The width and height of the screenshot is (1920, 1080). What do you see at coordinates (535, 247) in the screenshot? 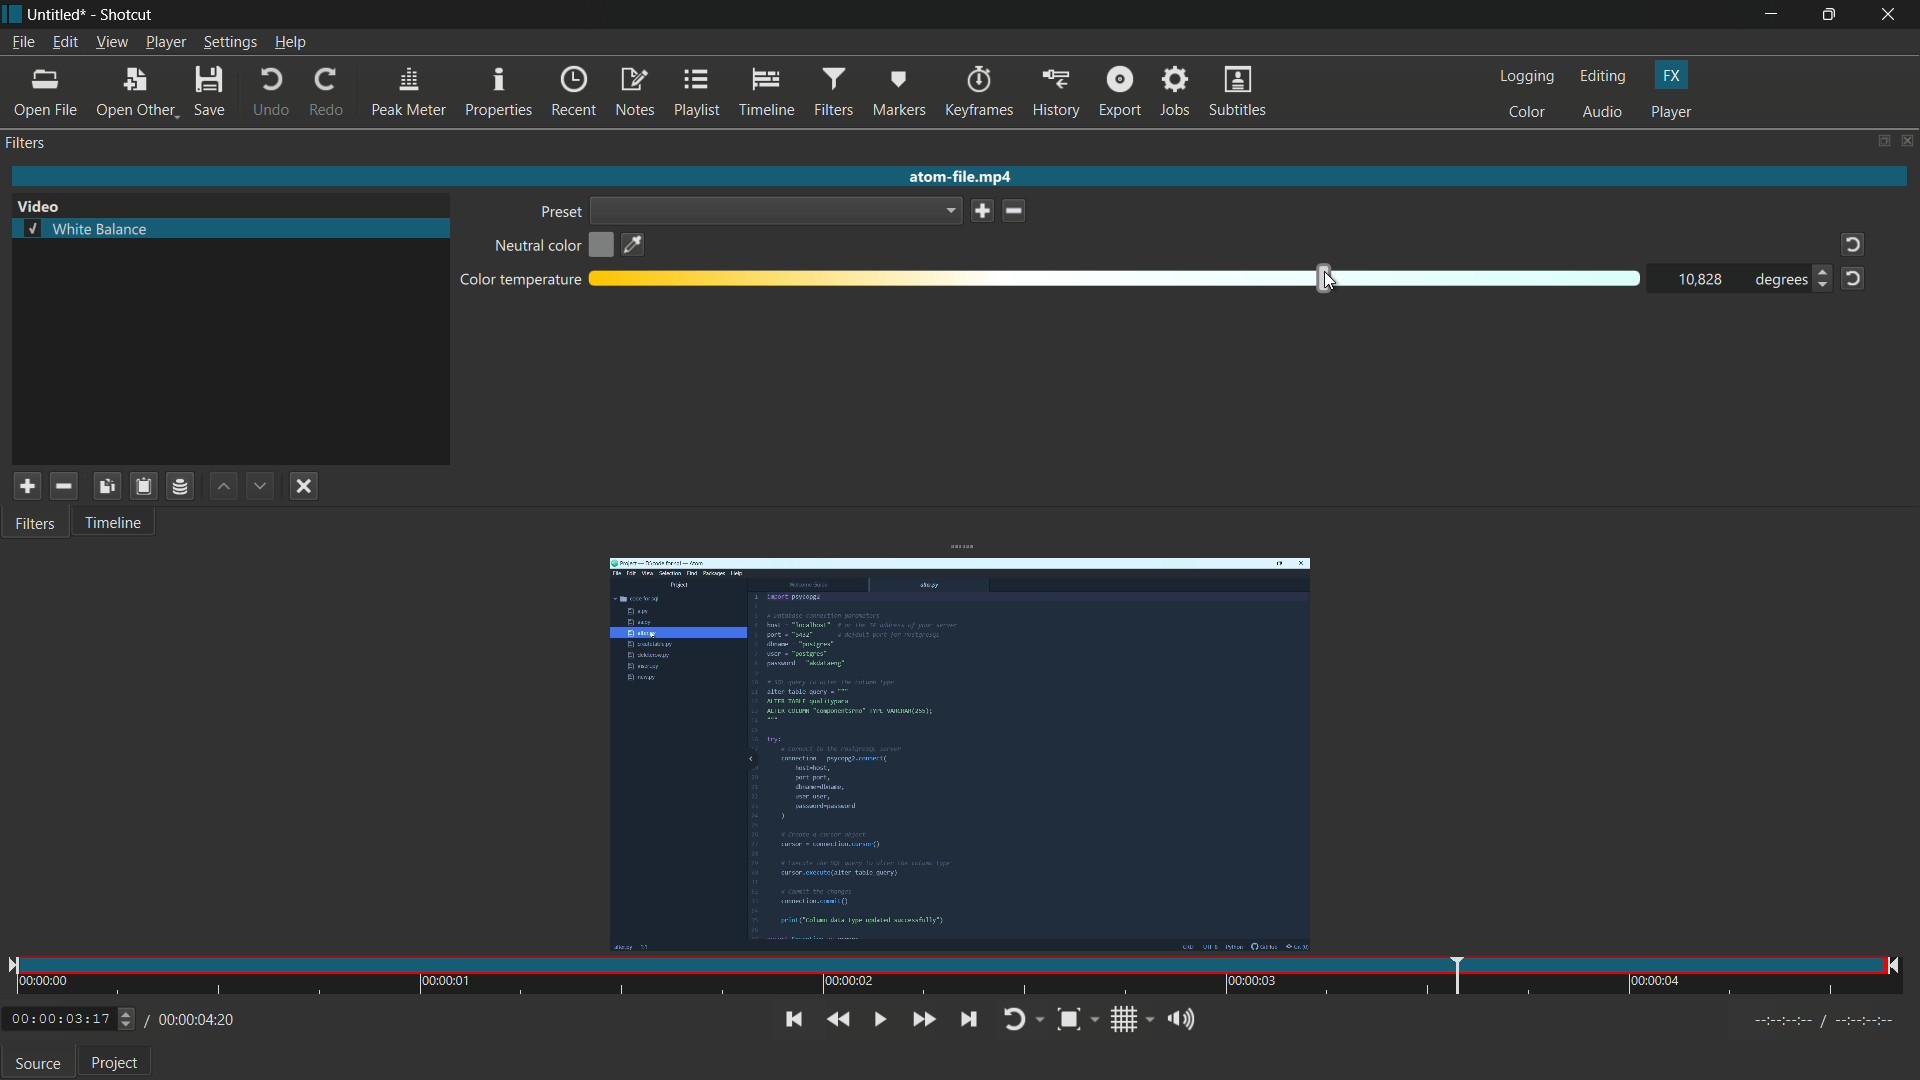
I see `neutral color` at bounding box center [535, 247].